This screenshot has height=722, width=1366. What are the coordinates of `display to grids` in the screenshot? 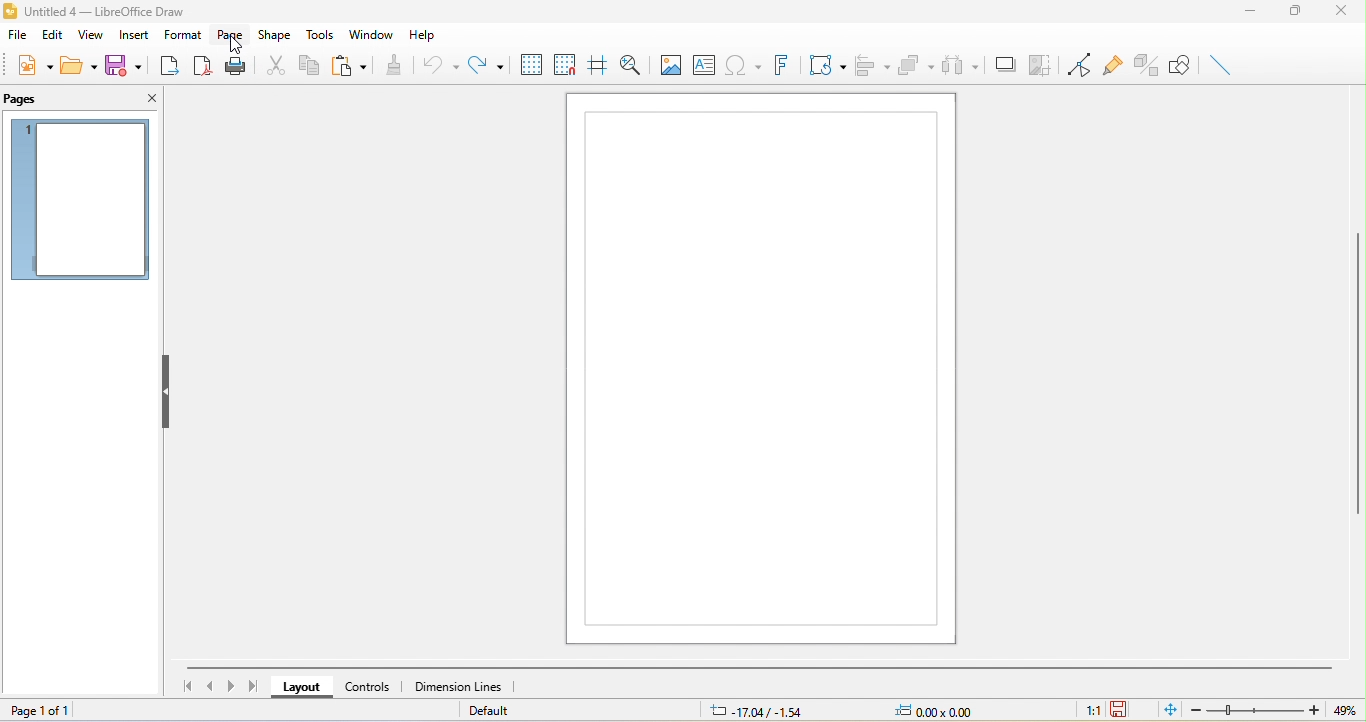 It's located at (532, 65).